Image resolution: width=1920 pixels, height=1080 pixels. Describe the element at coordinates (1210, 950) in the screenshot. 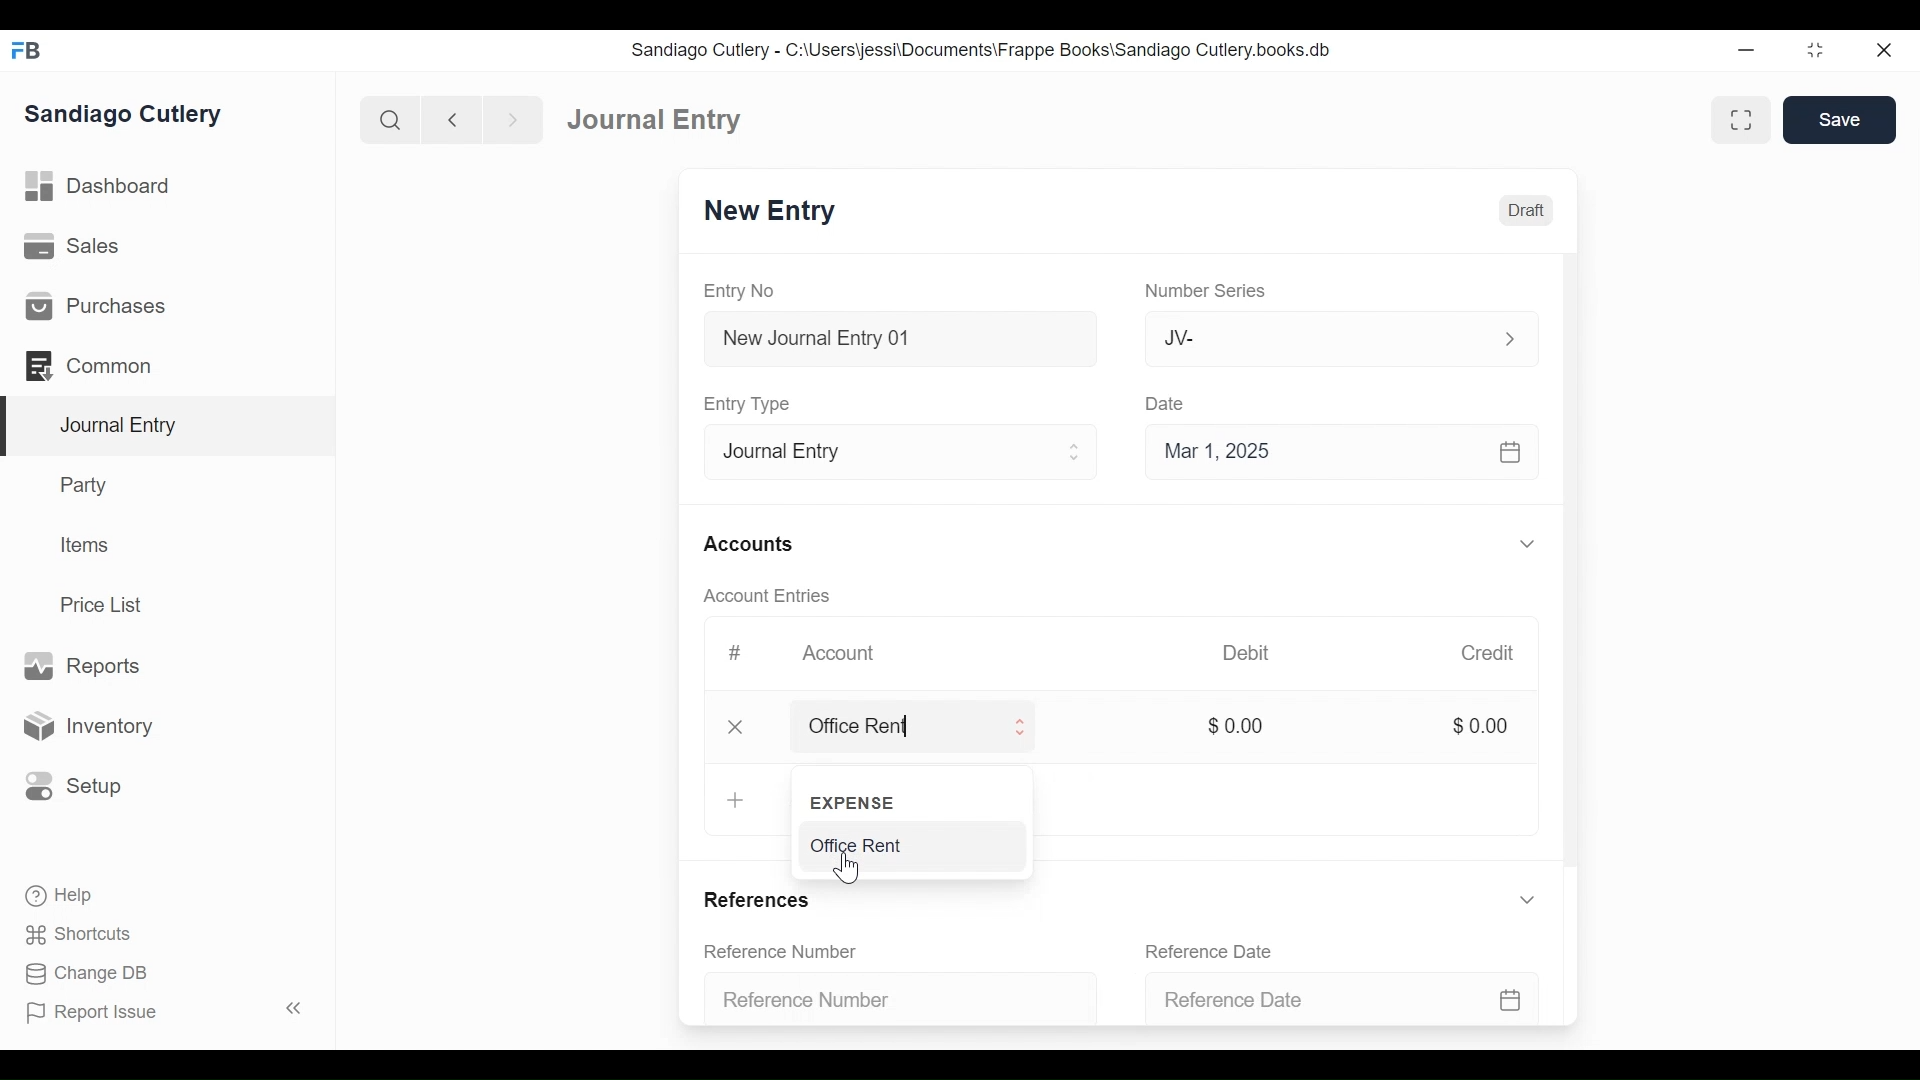

I see `Reference Date` at that location.